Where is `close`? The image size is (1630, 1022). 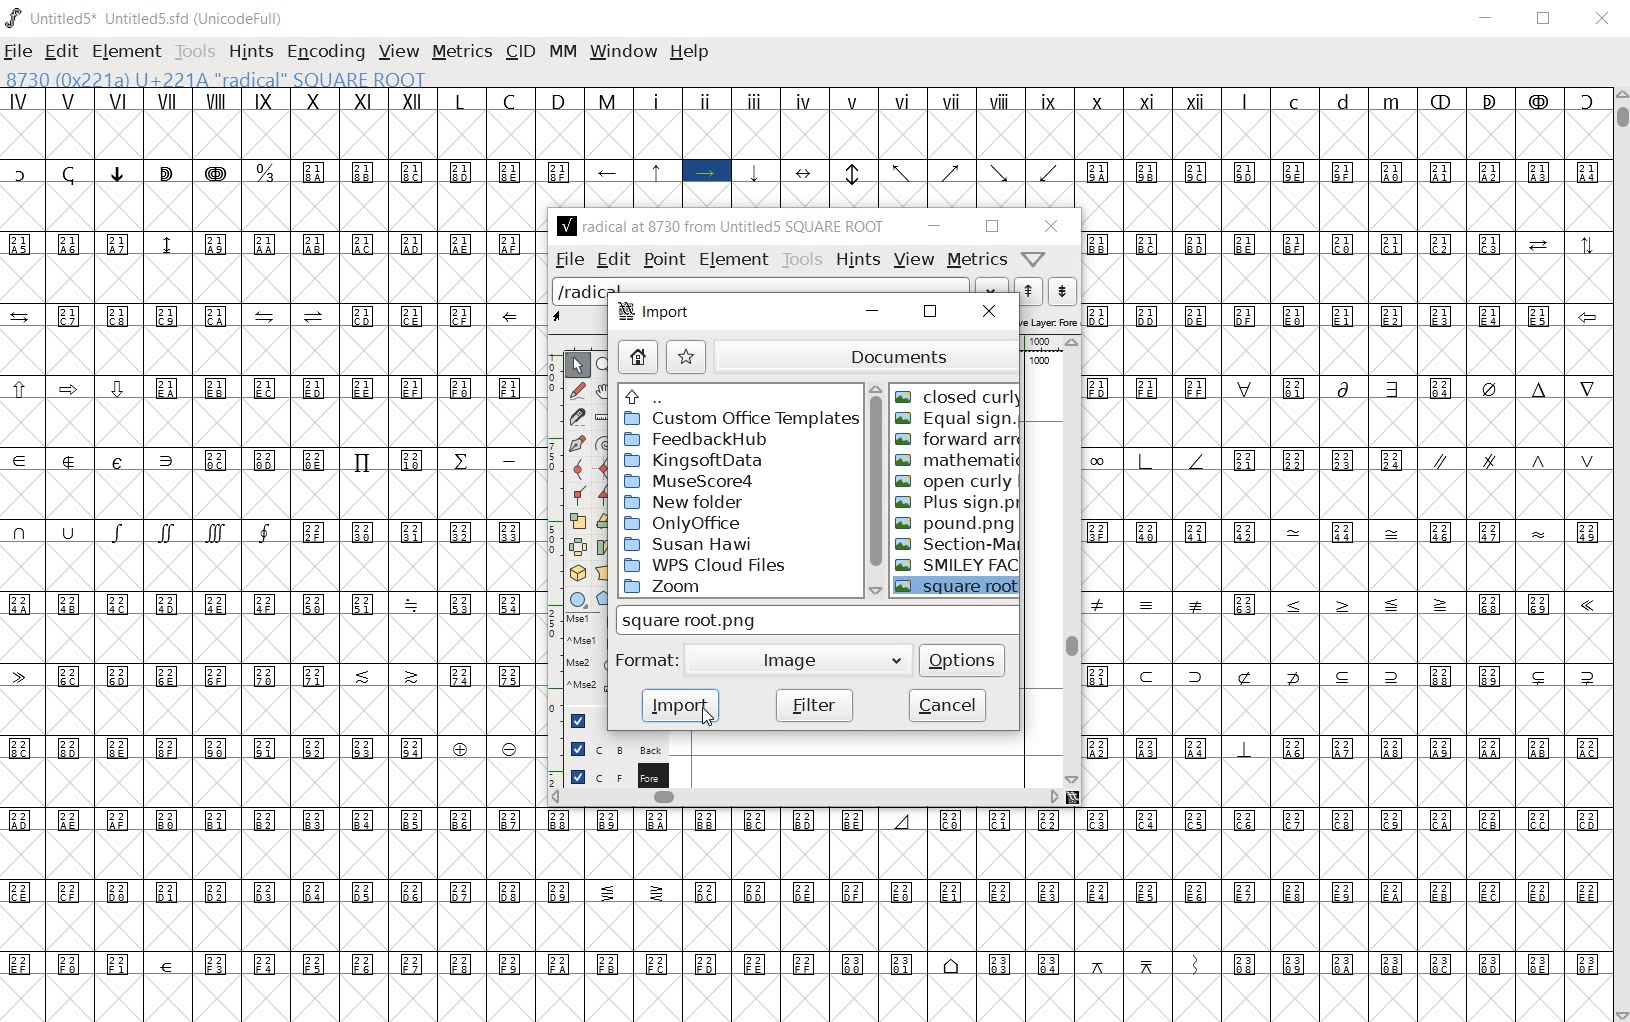 close is located at coordinates (1053, 226).